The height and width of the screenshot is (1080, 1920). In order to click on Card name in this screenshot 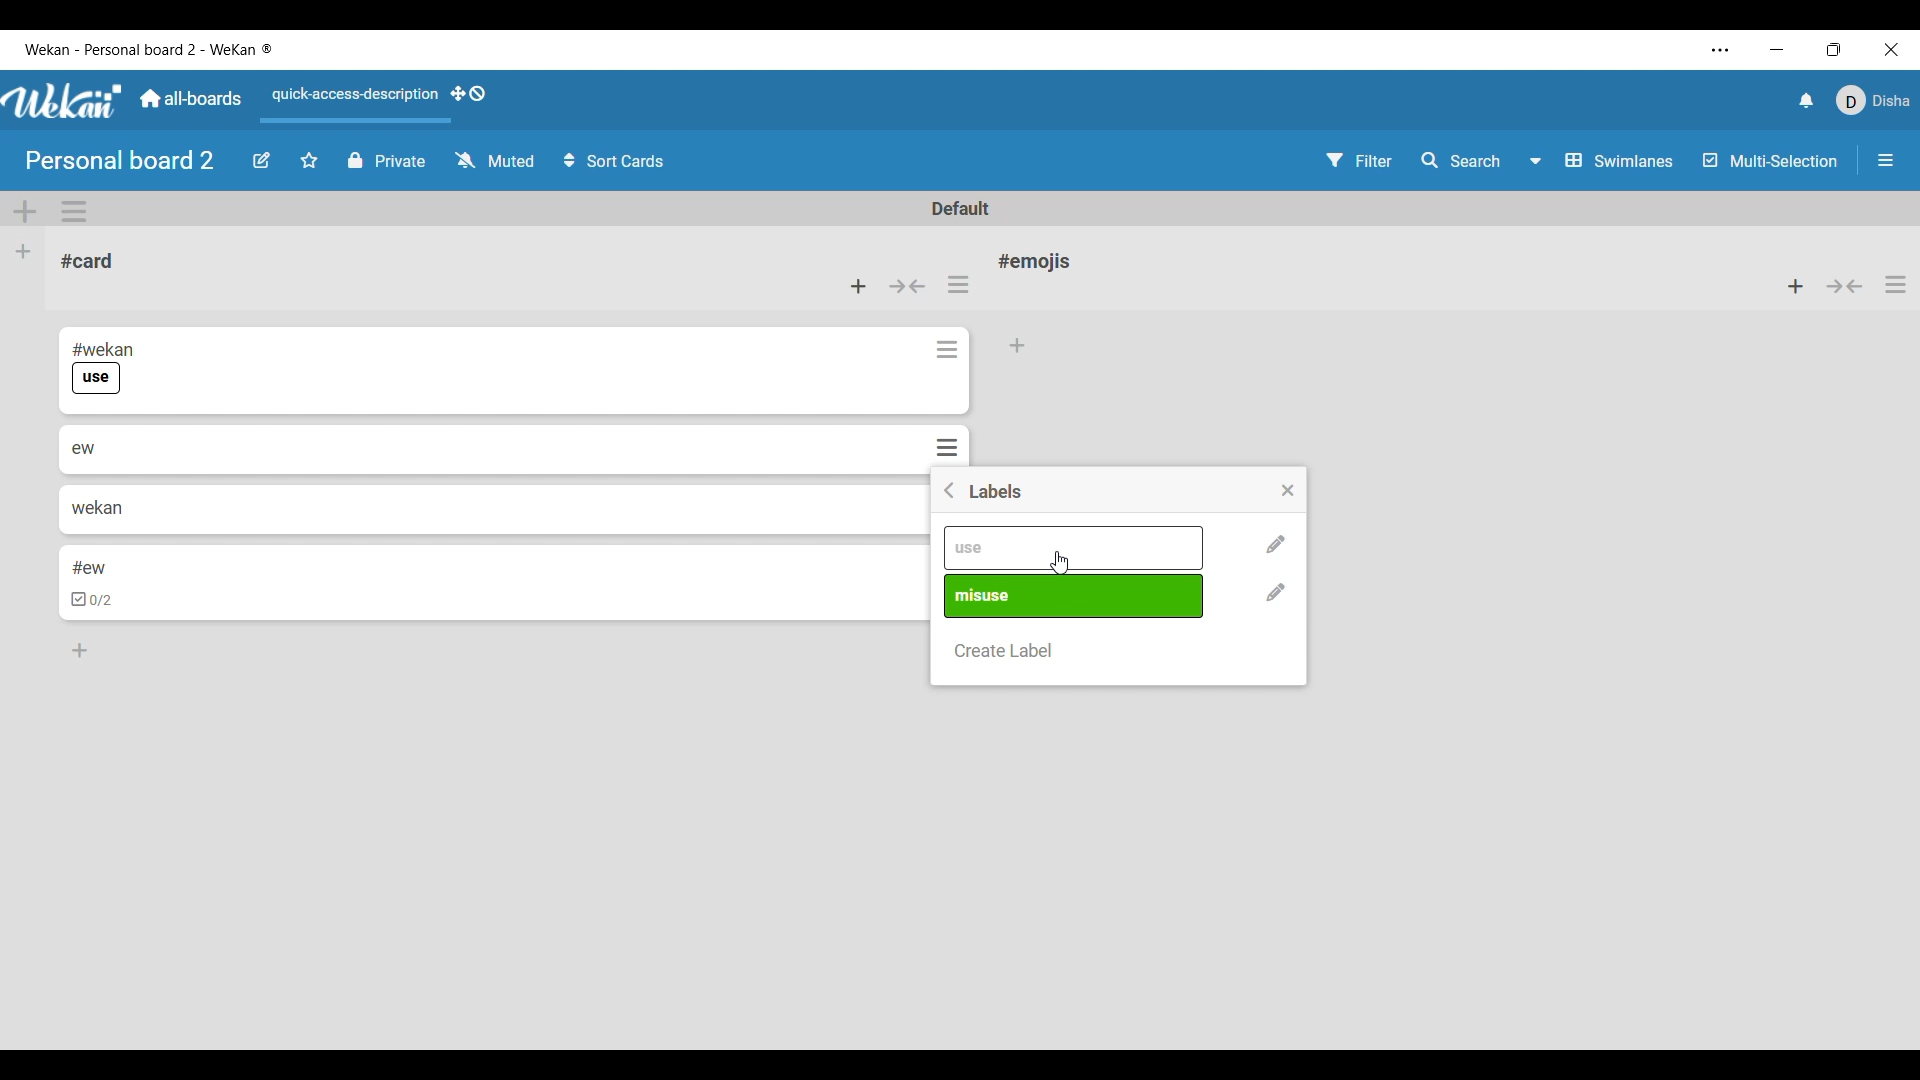, I will do `click(1039, 261)`.